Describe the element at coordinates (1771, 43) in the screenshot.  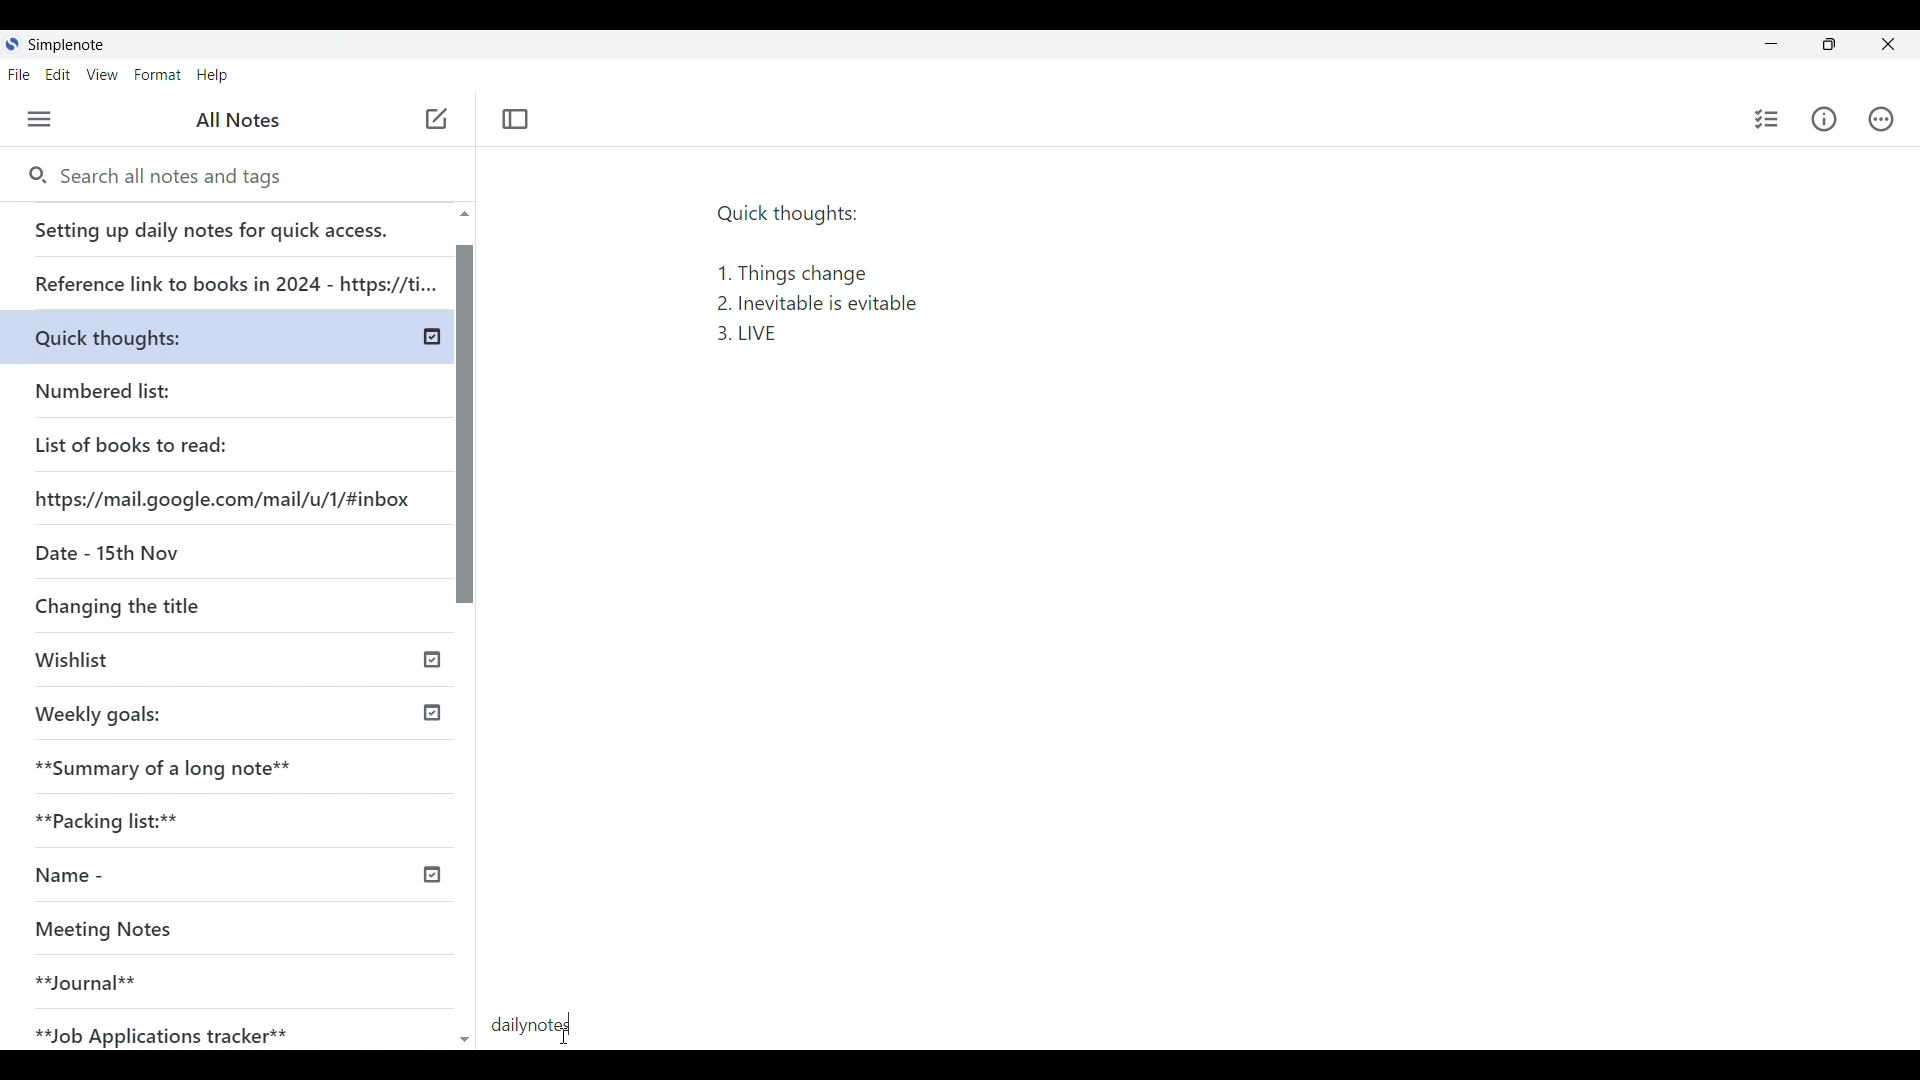
I see `Minimize` at that location.